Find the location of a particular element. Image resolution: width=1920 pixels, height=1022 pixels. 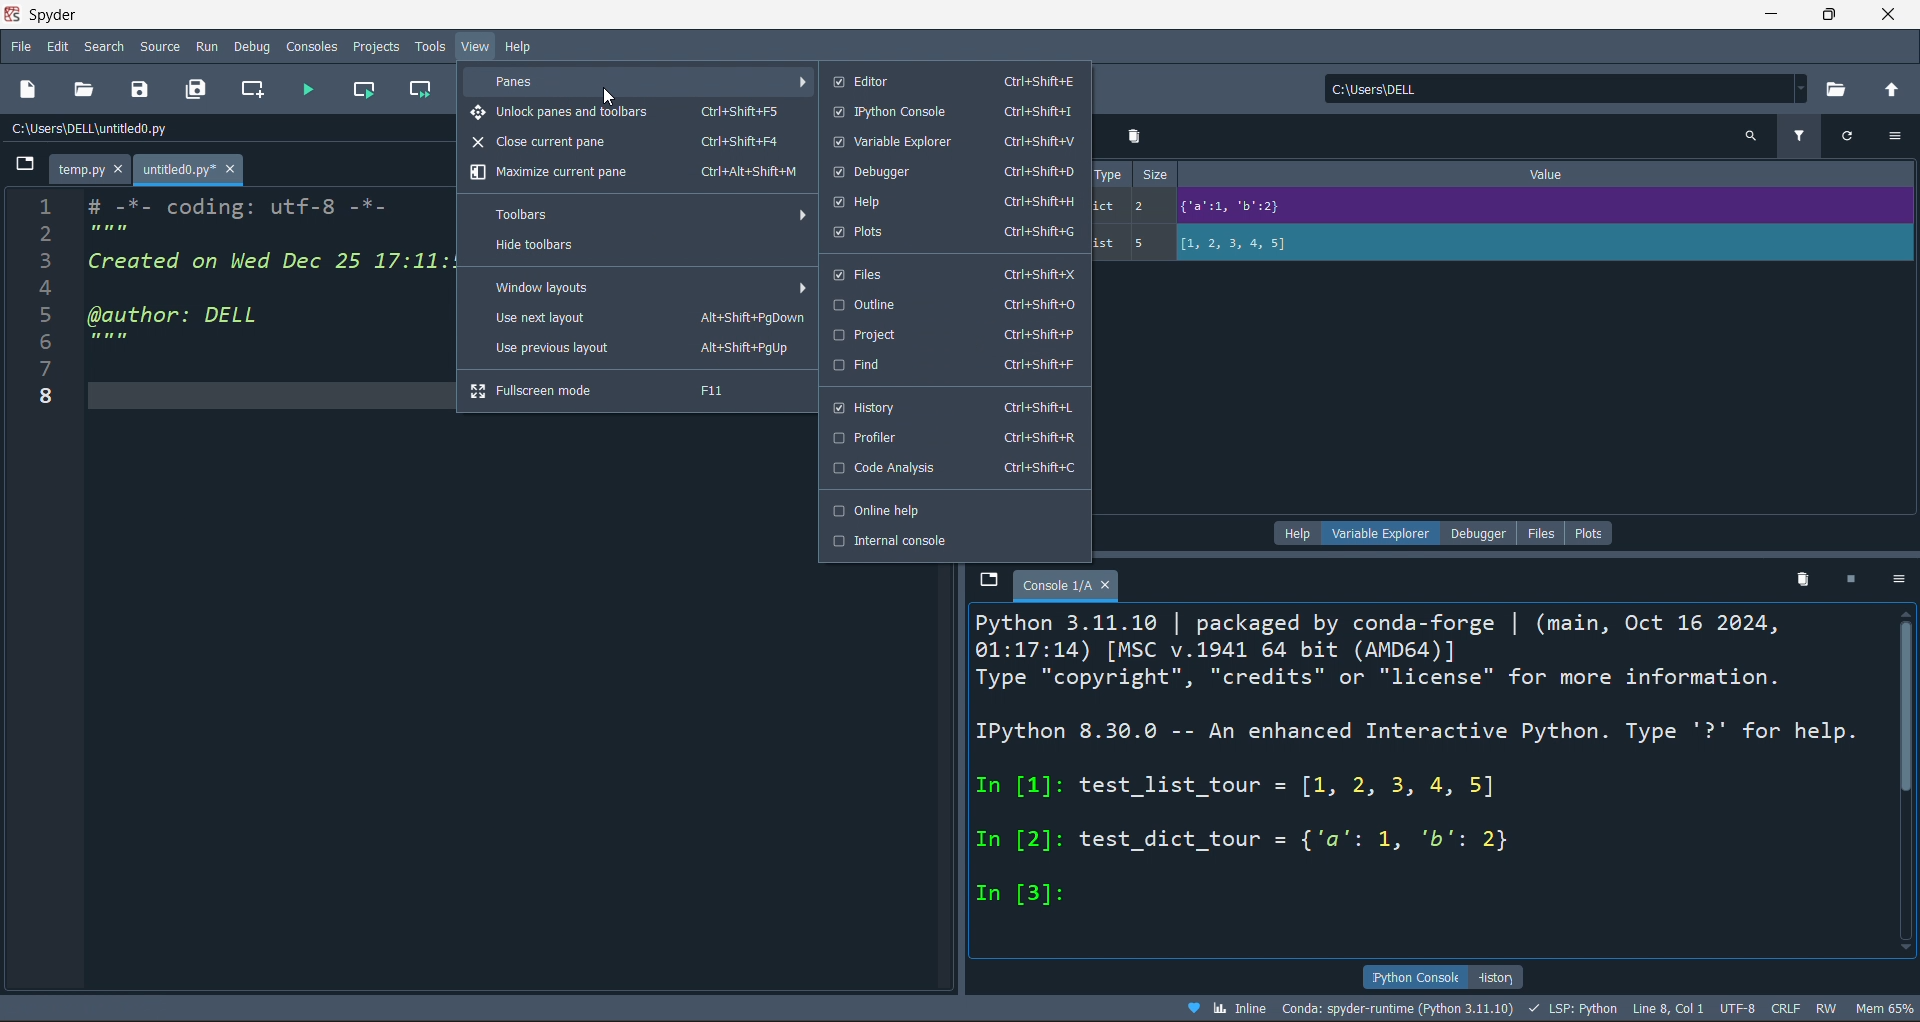

file is located at coordinates (1536, 531).